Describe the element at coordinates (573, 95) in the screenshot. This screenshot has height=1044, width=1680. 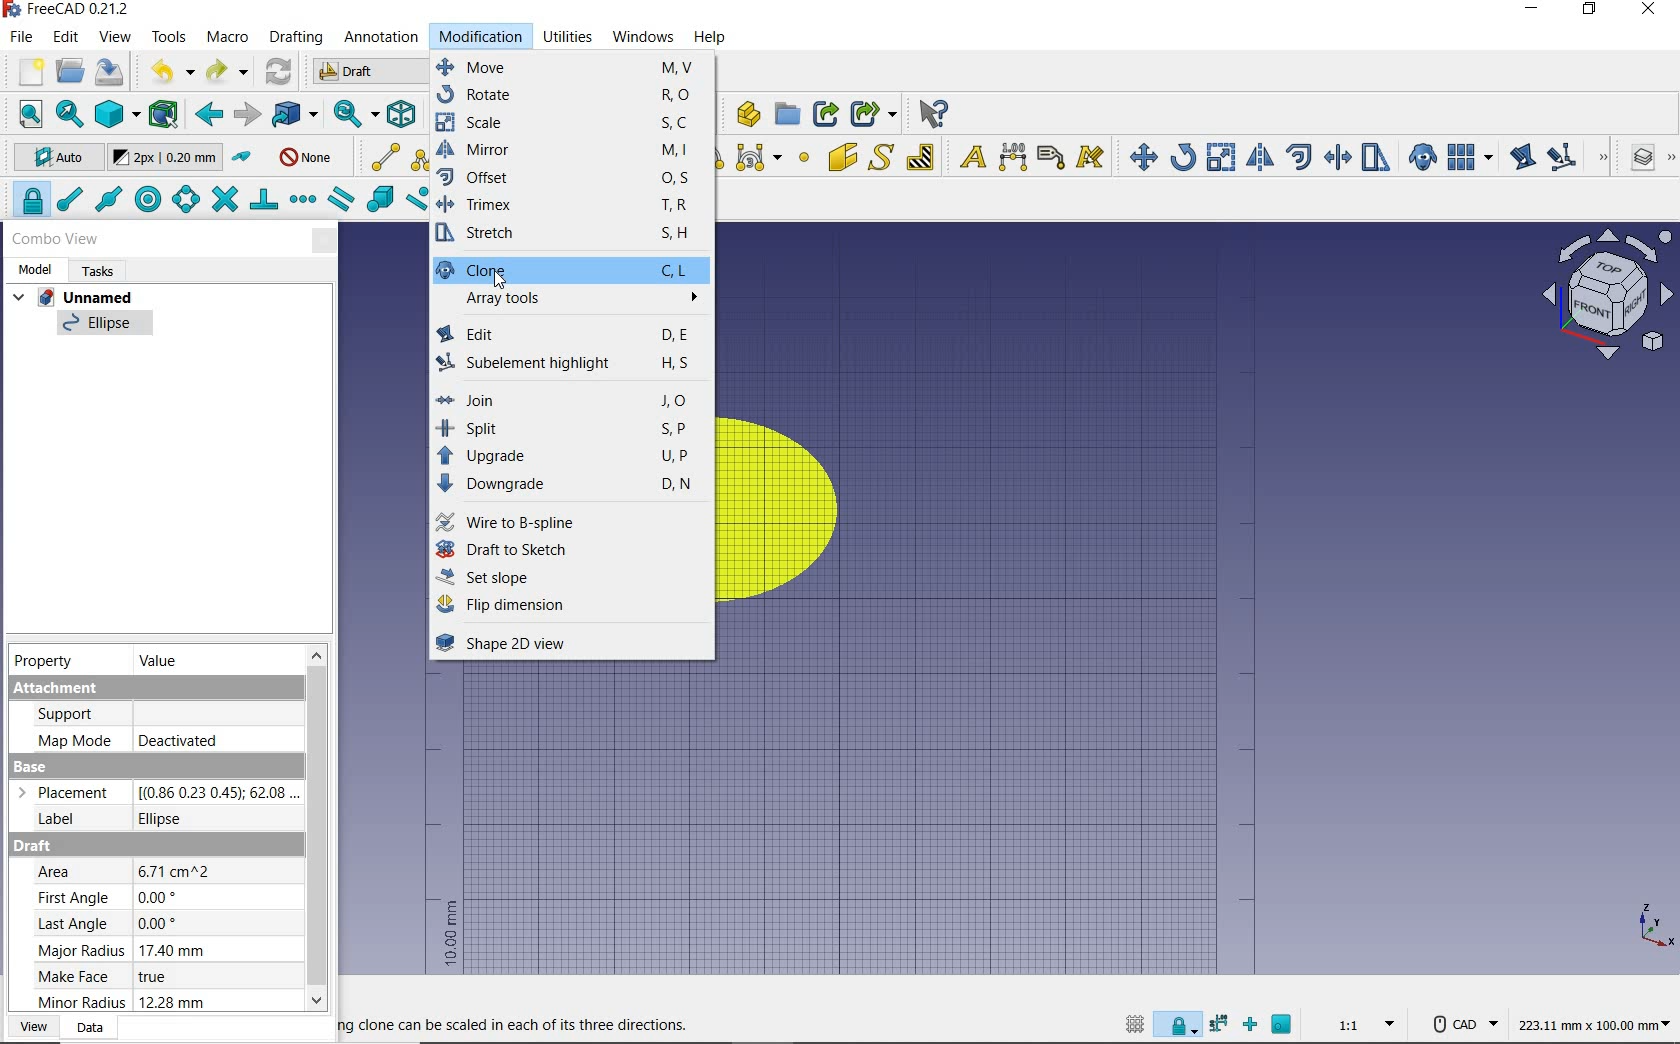
I see `rotate` at that location.